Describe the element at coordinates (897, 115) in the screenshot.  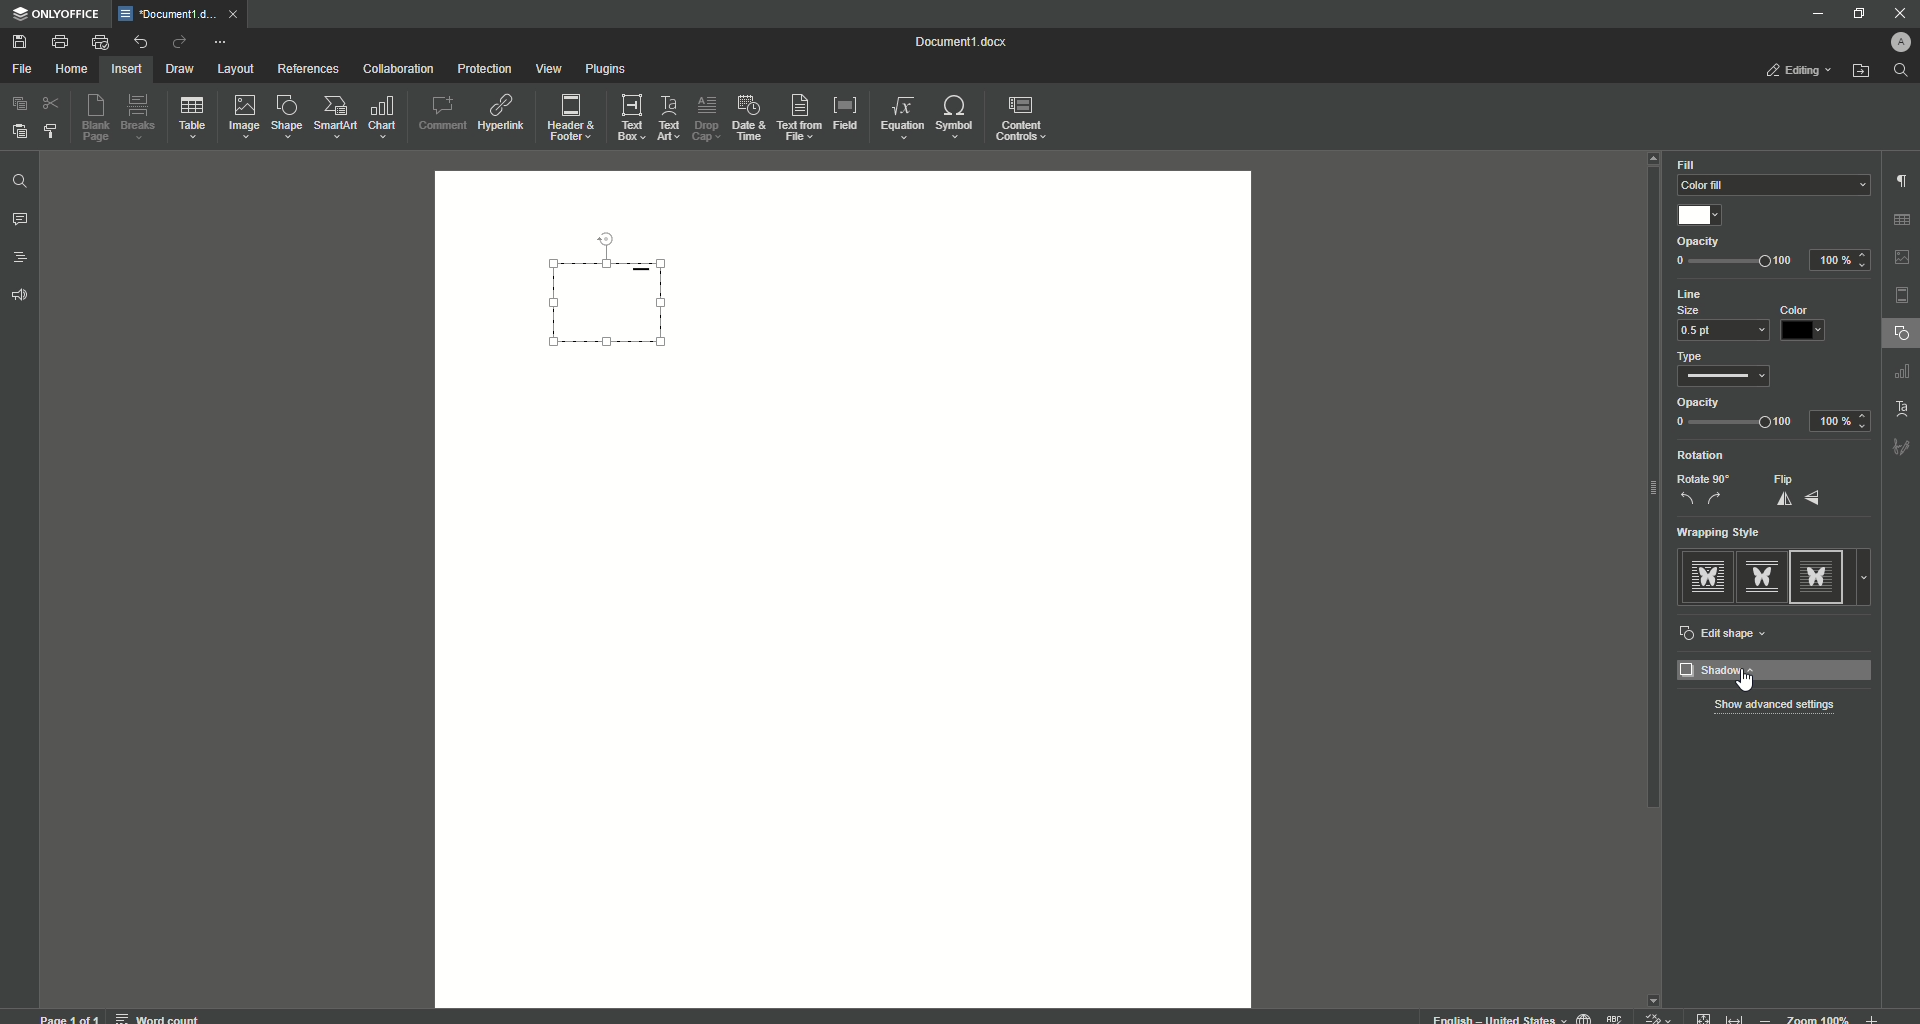
I see `Equation` at that location.